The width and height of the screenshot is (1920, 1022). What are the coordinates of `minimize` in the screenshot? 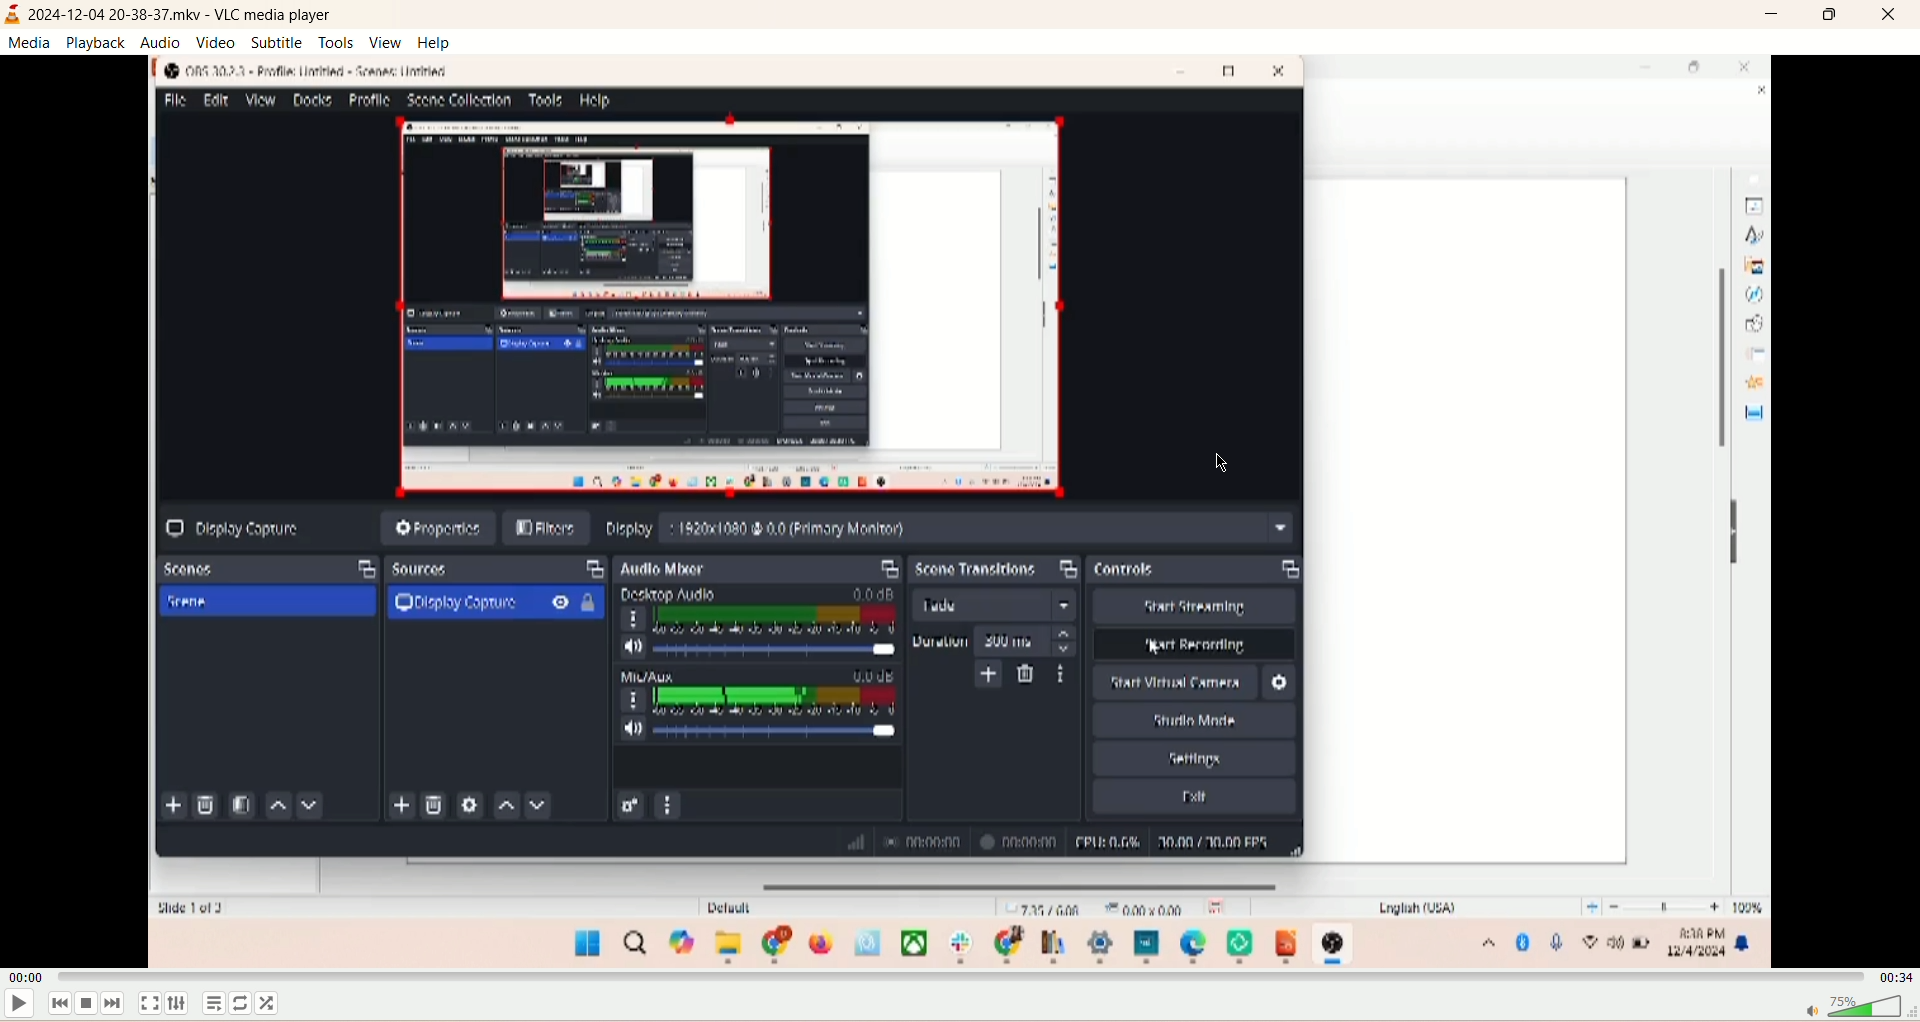 It's located at (1769, 17).